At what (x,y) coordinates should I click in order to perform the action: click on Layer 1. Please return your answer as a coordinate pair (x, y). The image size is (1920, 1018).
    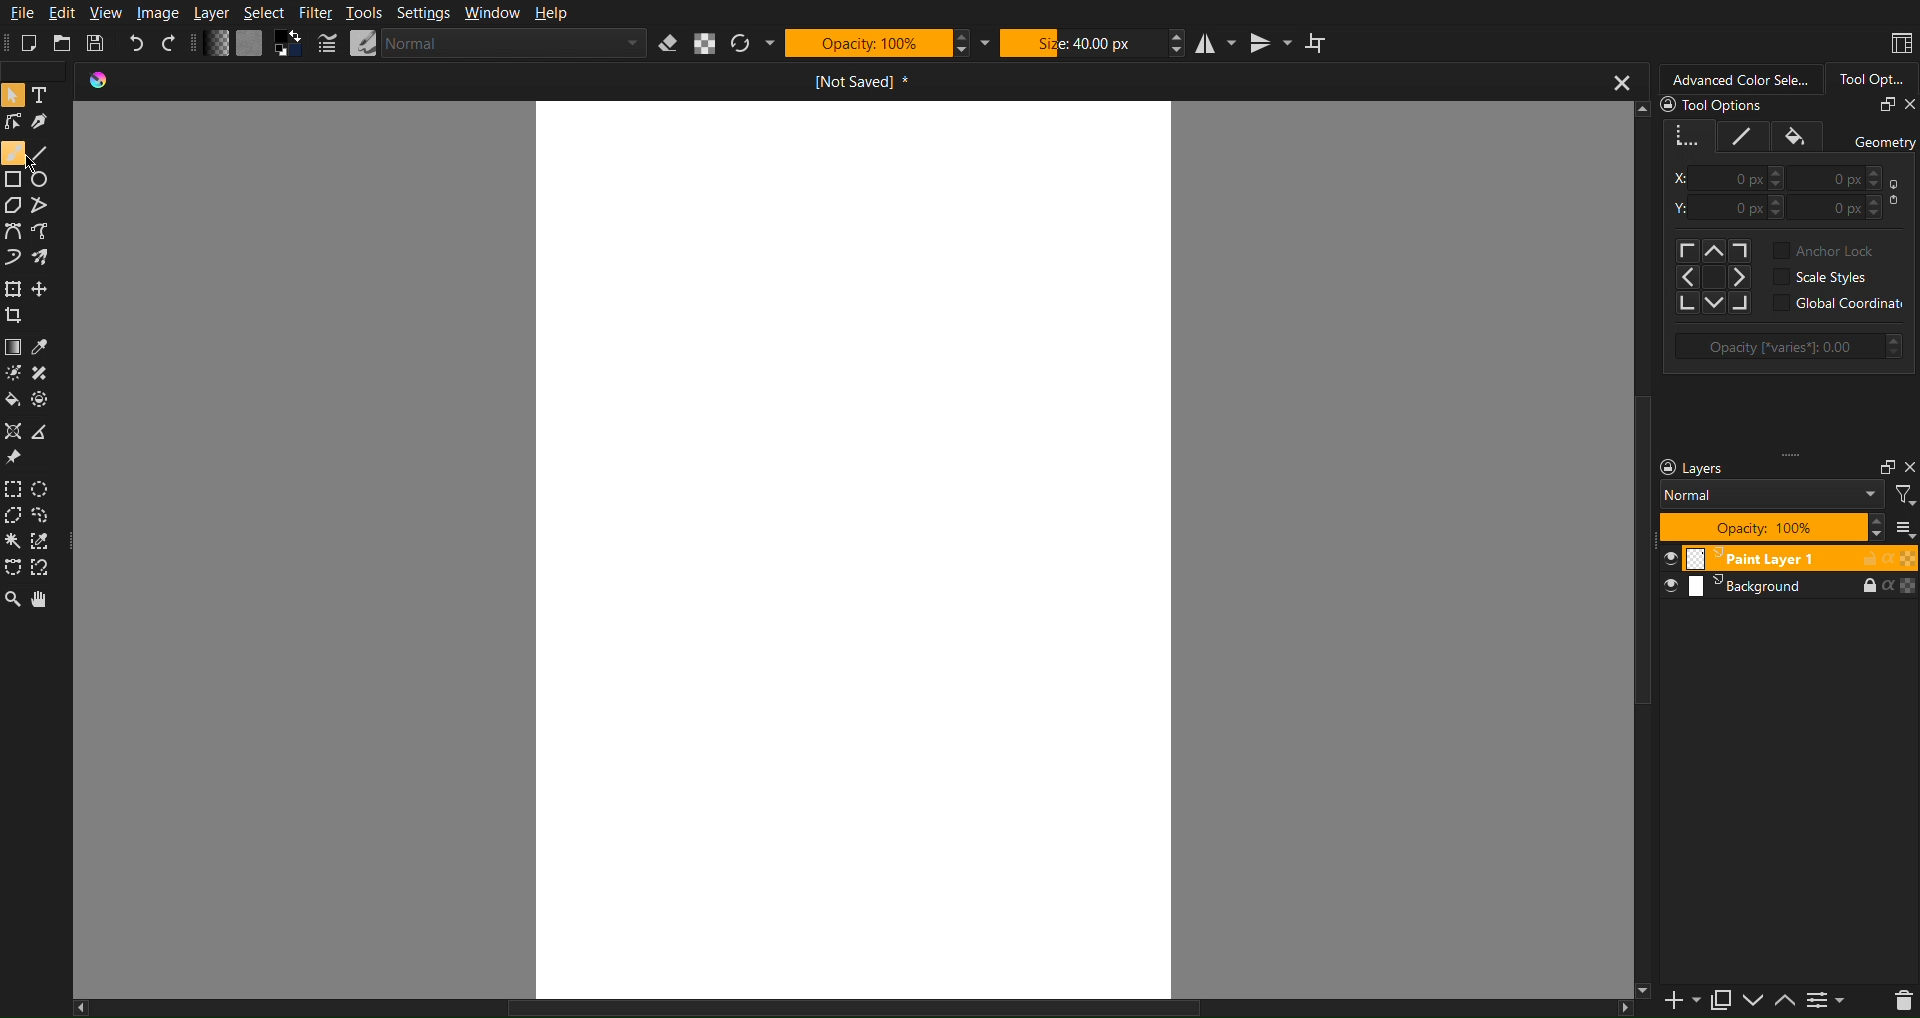
    Looking at the image, I should click on (1786, 557).